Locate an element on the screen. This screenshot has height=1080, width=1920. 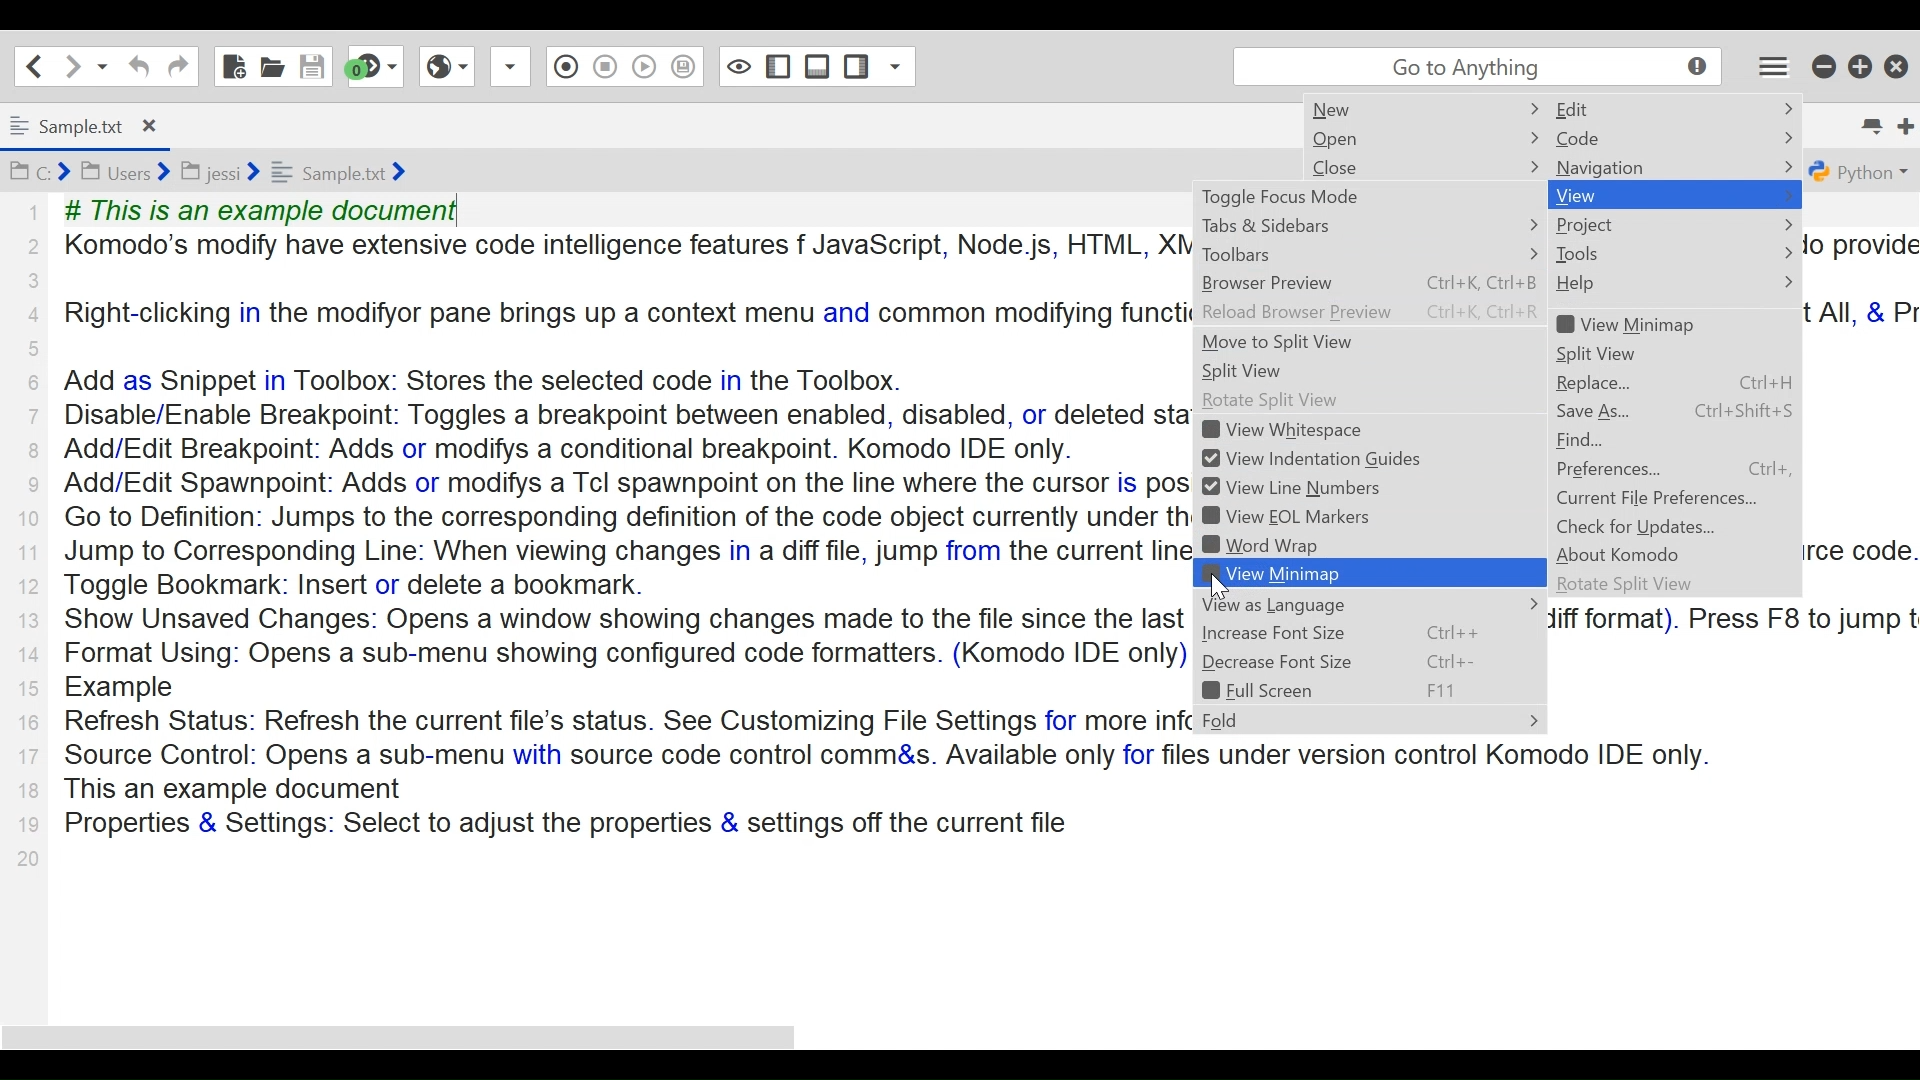
Record Macro is located at coordinates (508, 68).